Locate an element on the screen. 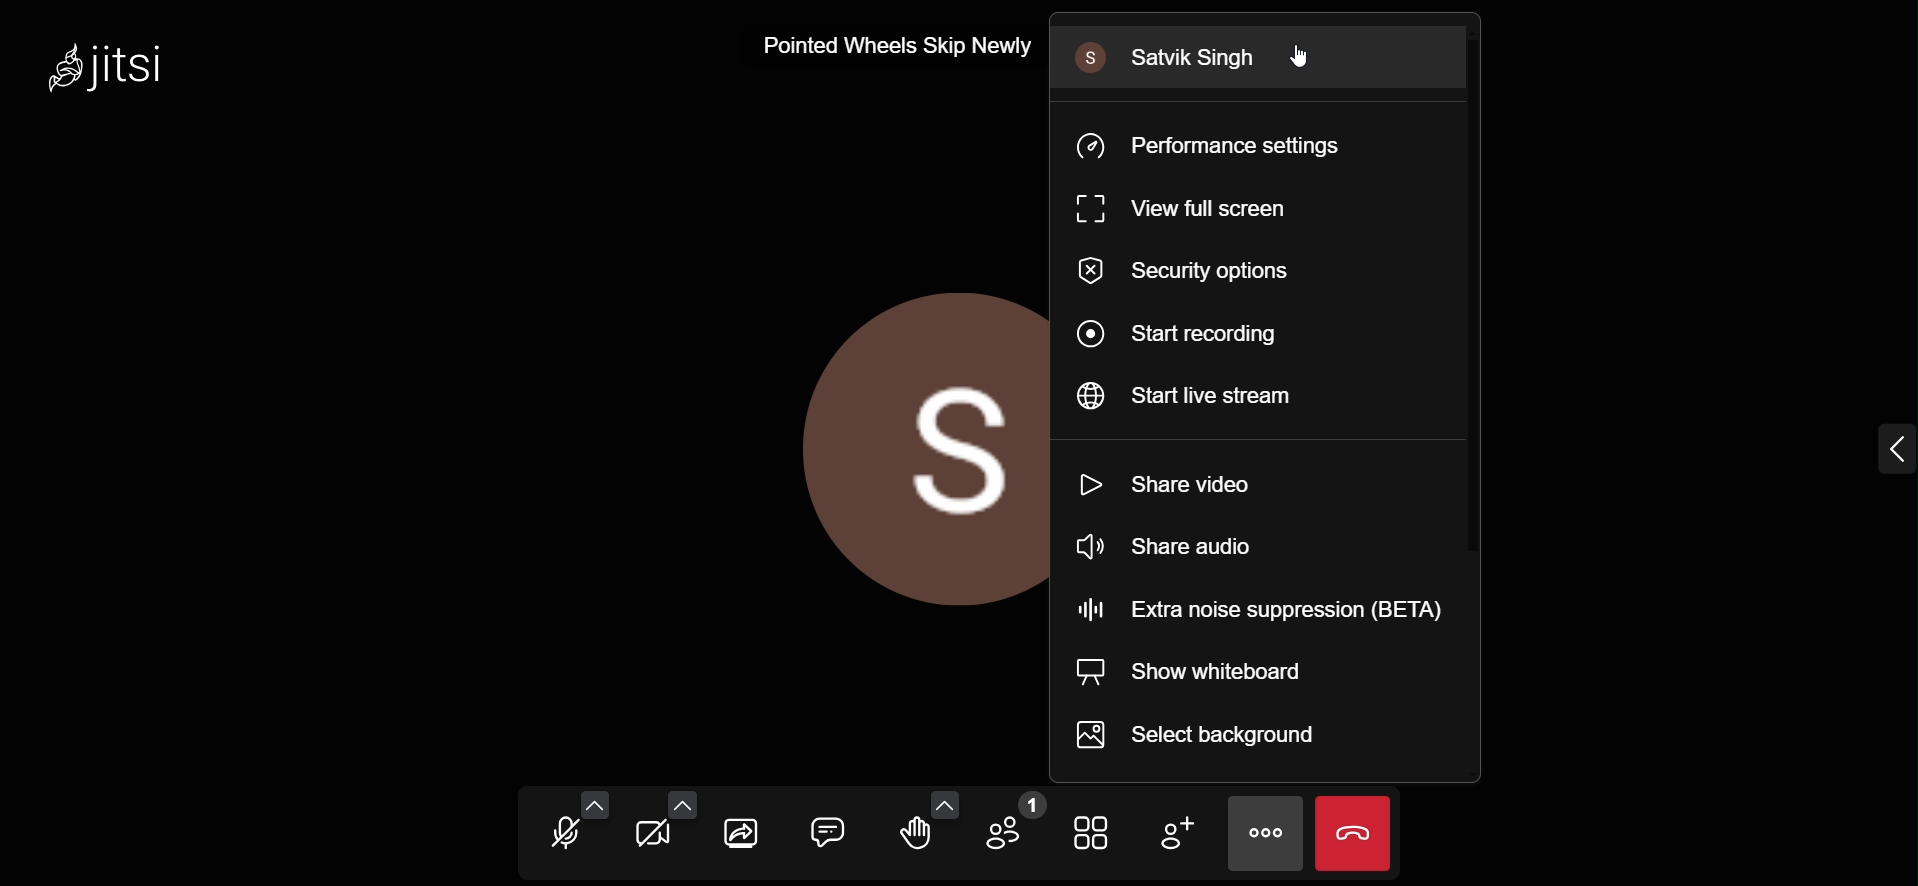 The width and height of the screenshot is (1918, 886). start recording is located at coordinates (1187, 334).